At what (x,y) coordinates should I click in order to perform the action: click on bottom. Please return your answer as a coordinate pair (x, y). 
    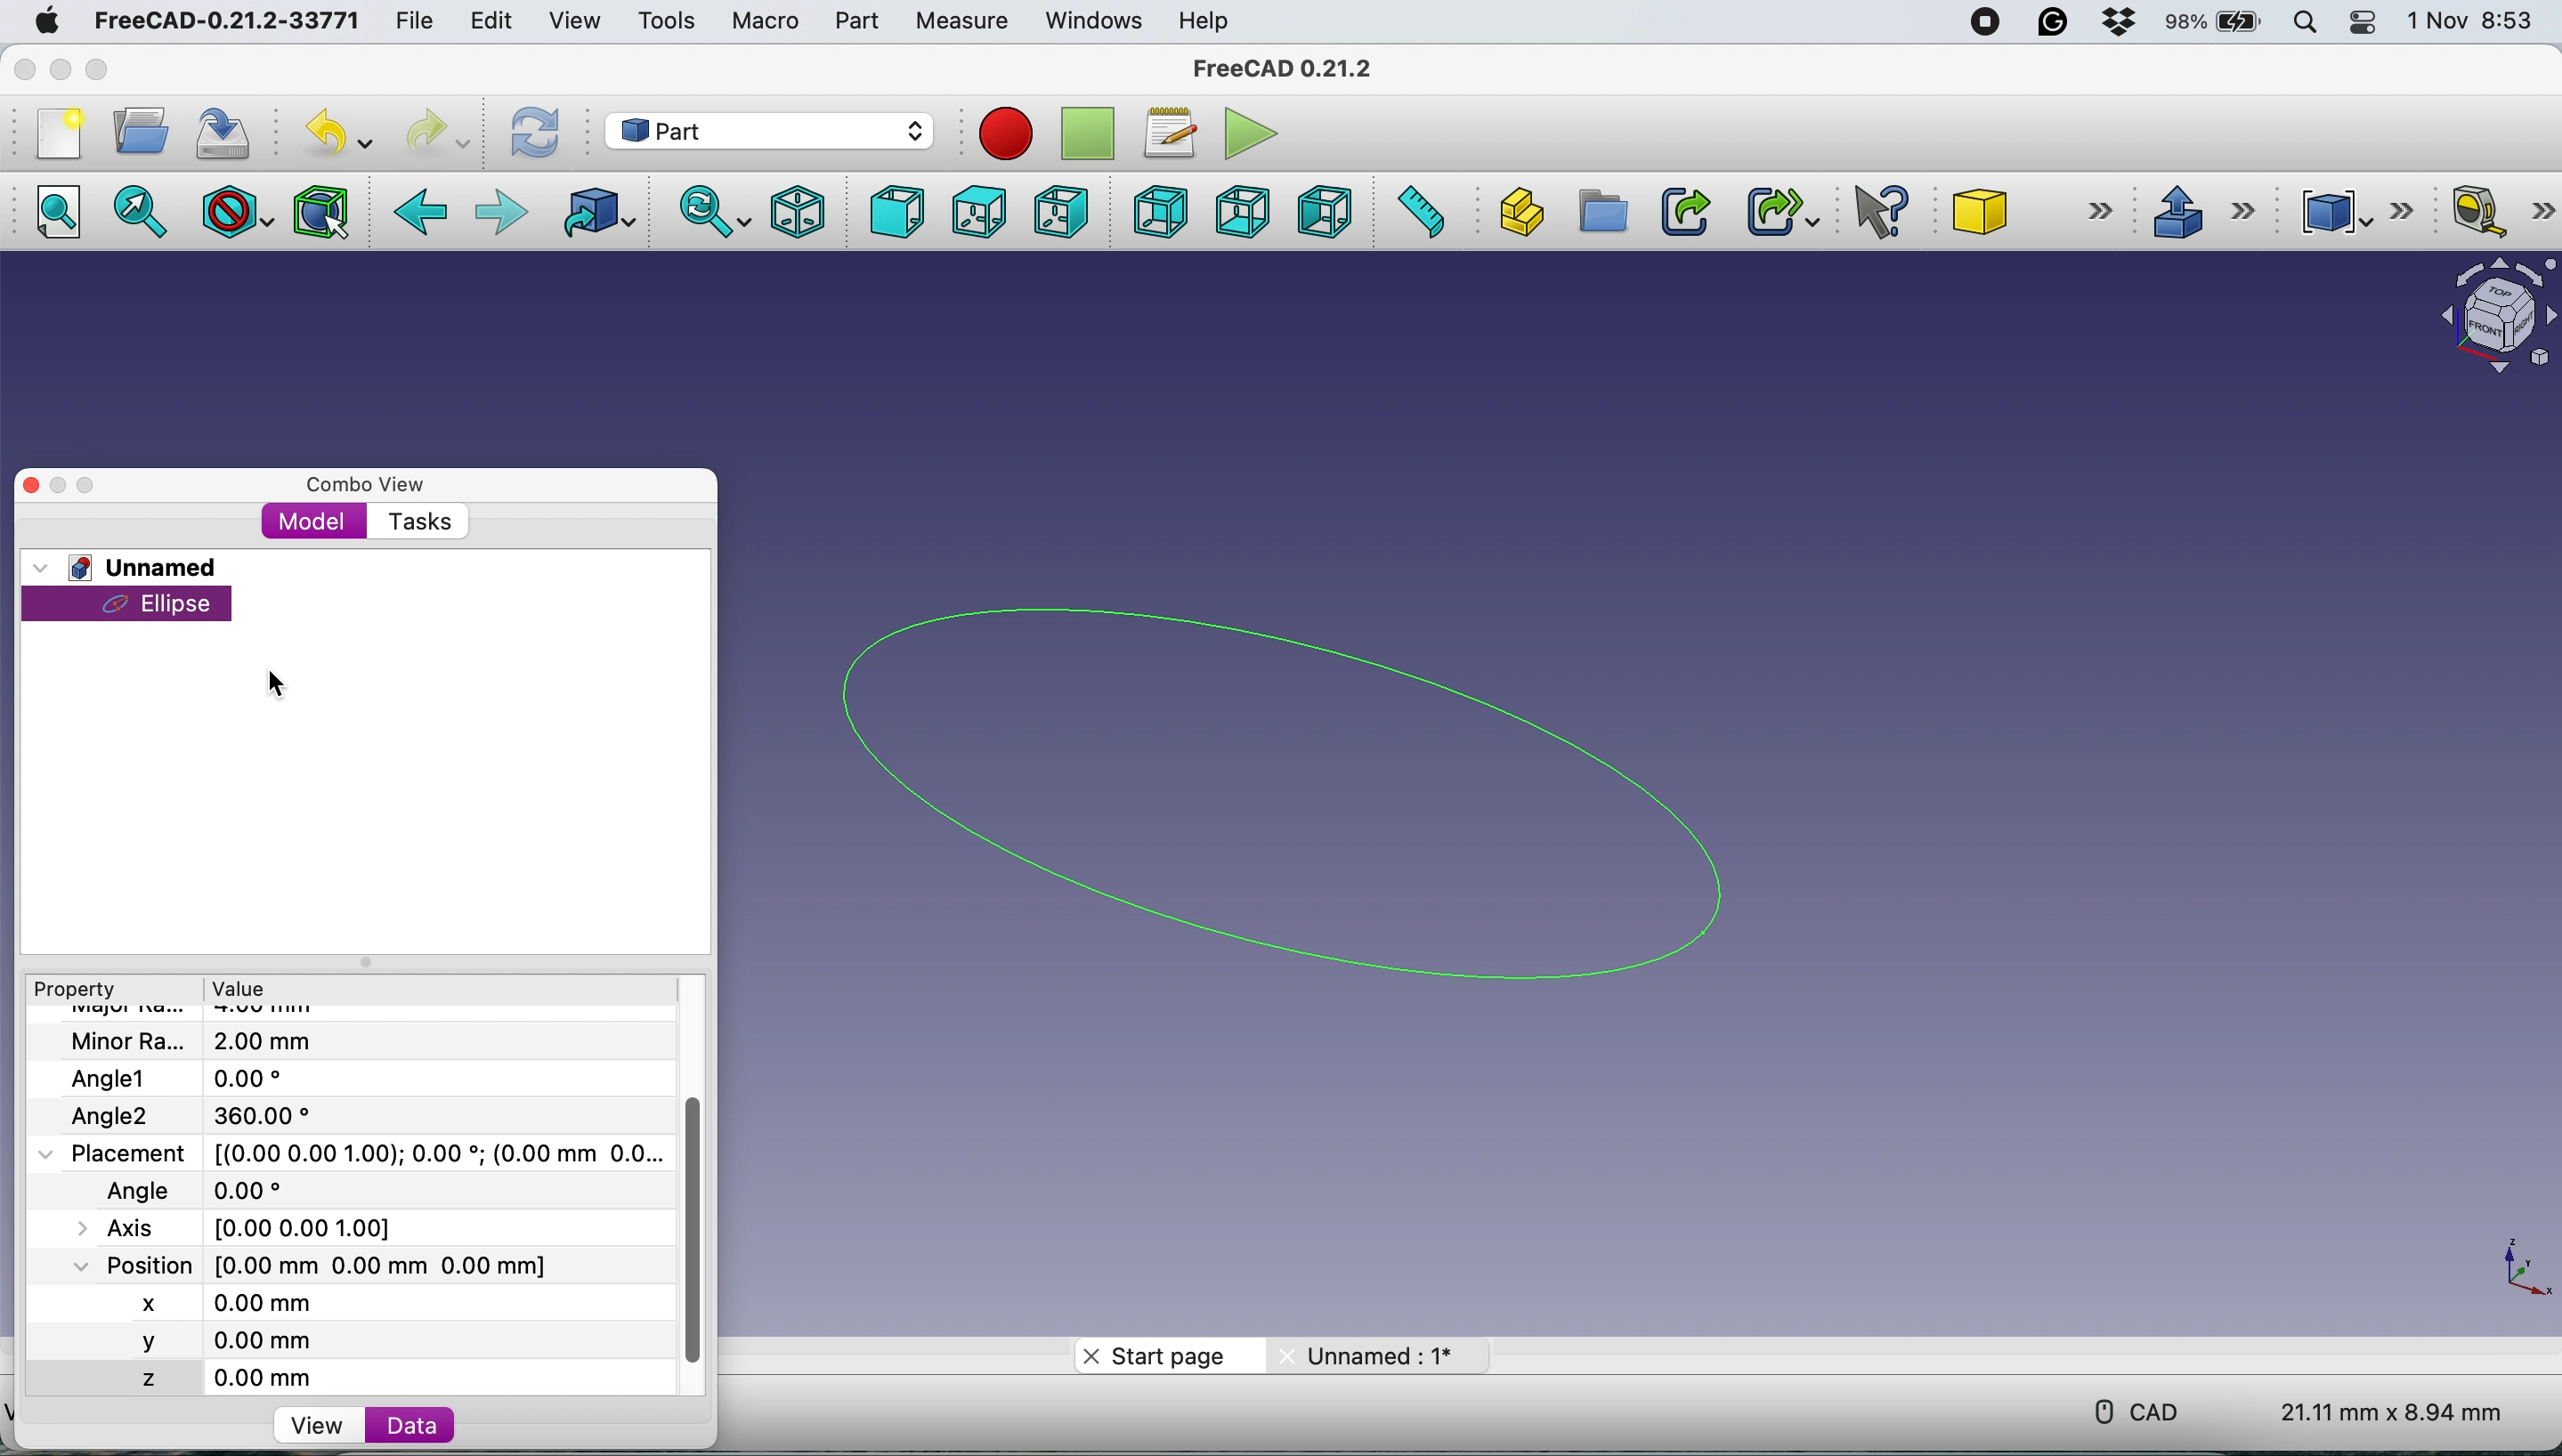
    Looking at the image, I should click on (1240, 213).